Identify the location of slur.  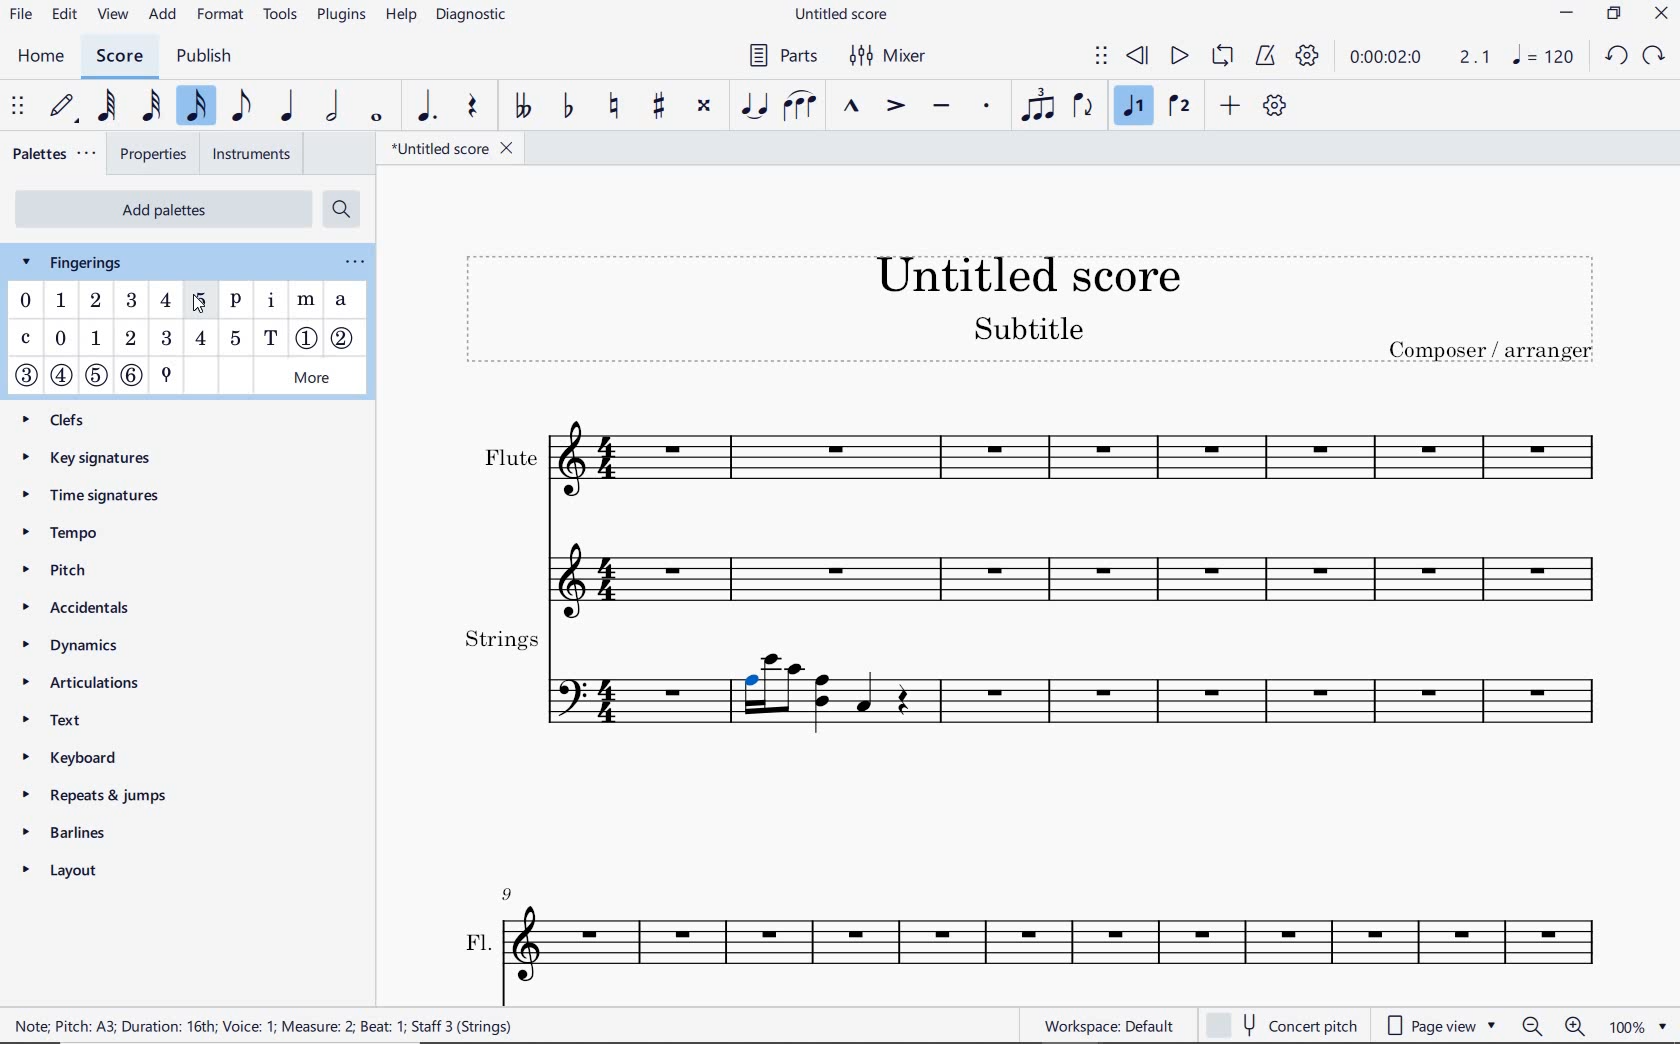
(798, 108).